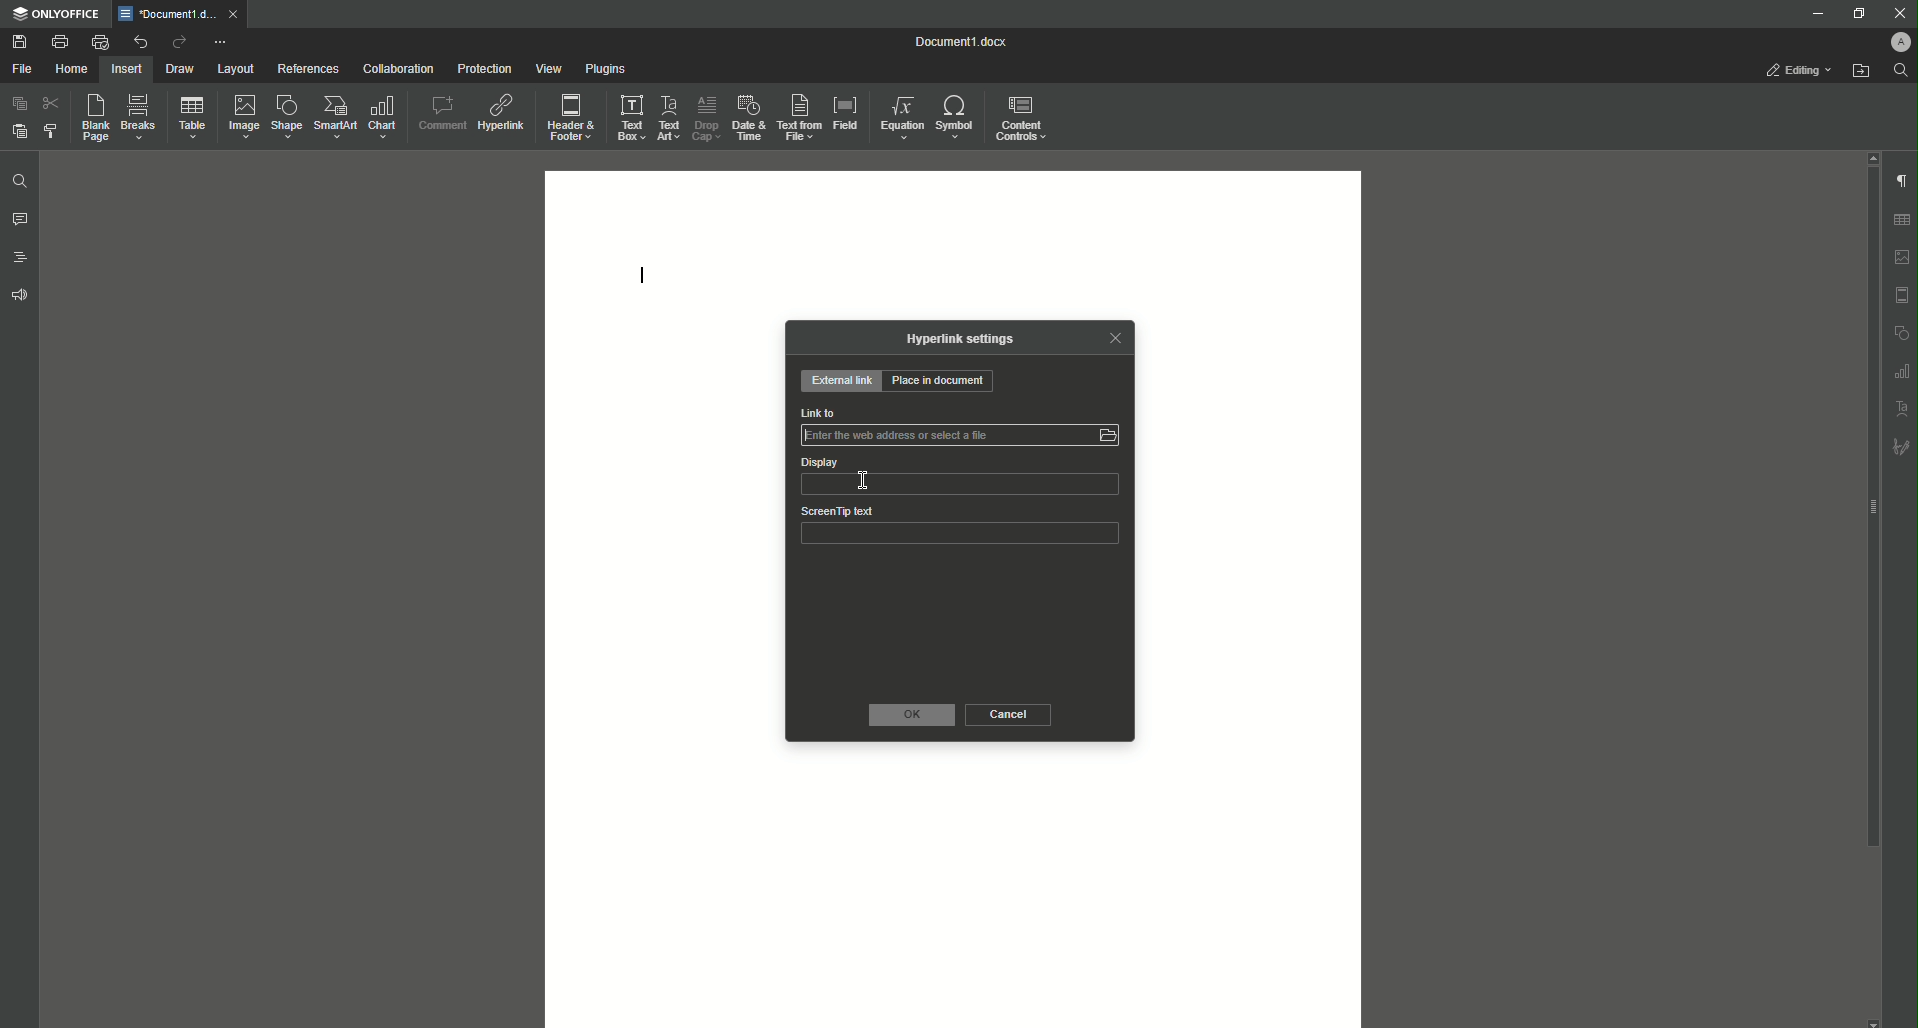 The image size is (1918, 1028). What do you see at coordinates (18, 41) in the screenshot?
I see `Save` at bounding box center [18, 41].